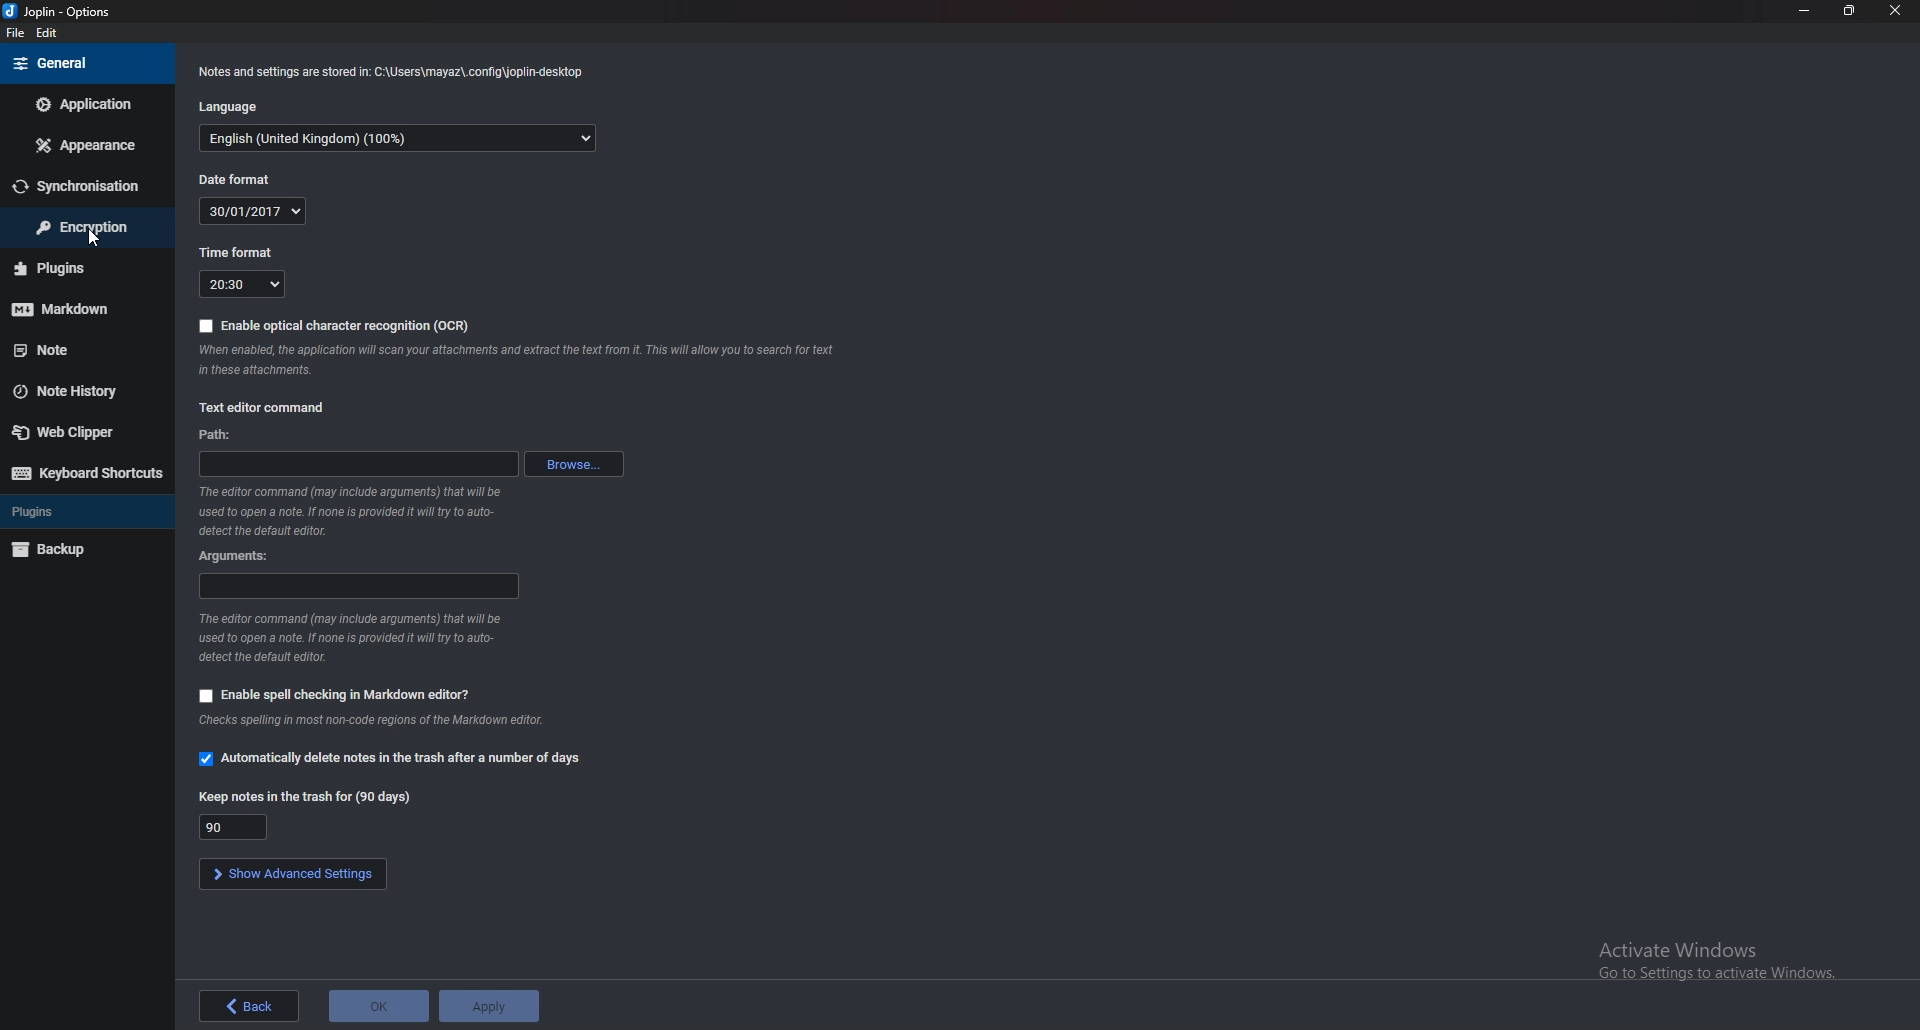 The width and height of the screenshot is (1920, 1030). I want to click on enable spell checker in markdown, so click(337, 694).